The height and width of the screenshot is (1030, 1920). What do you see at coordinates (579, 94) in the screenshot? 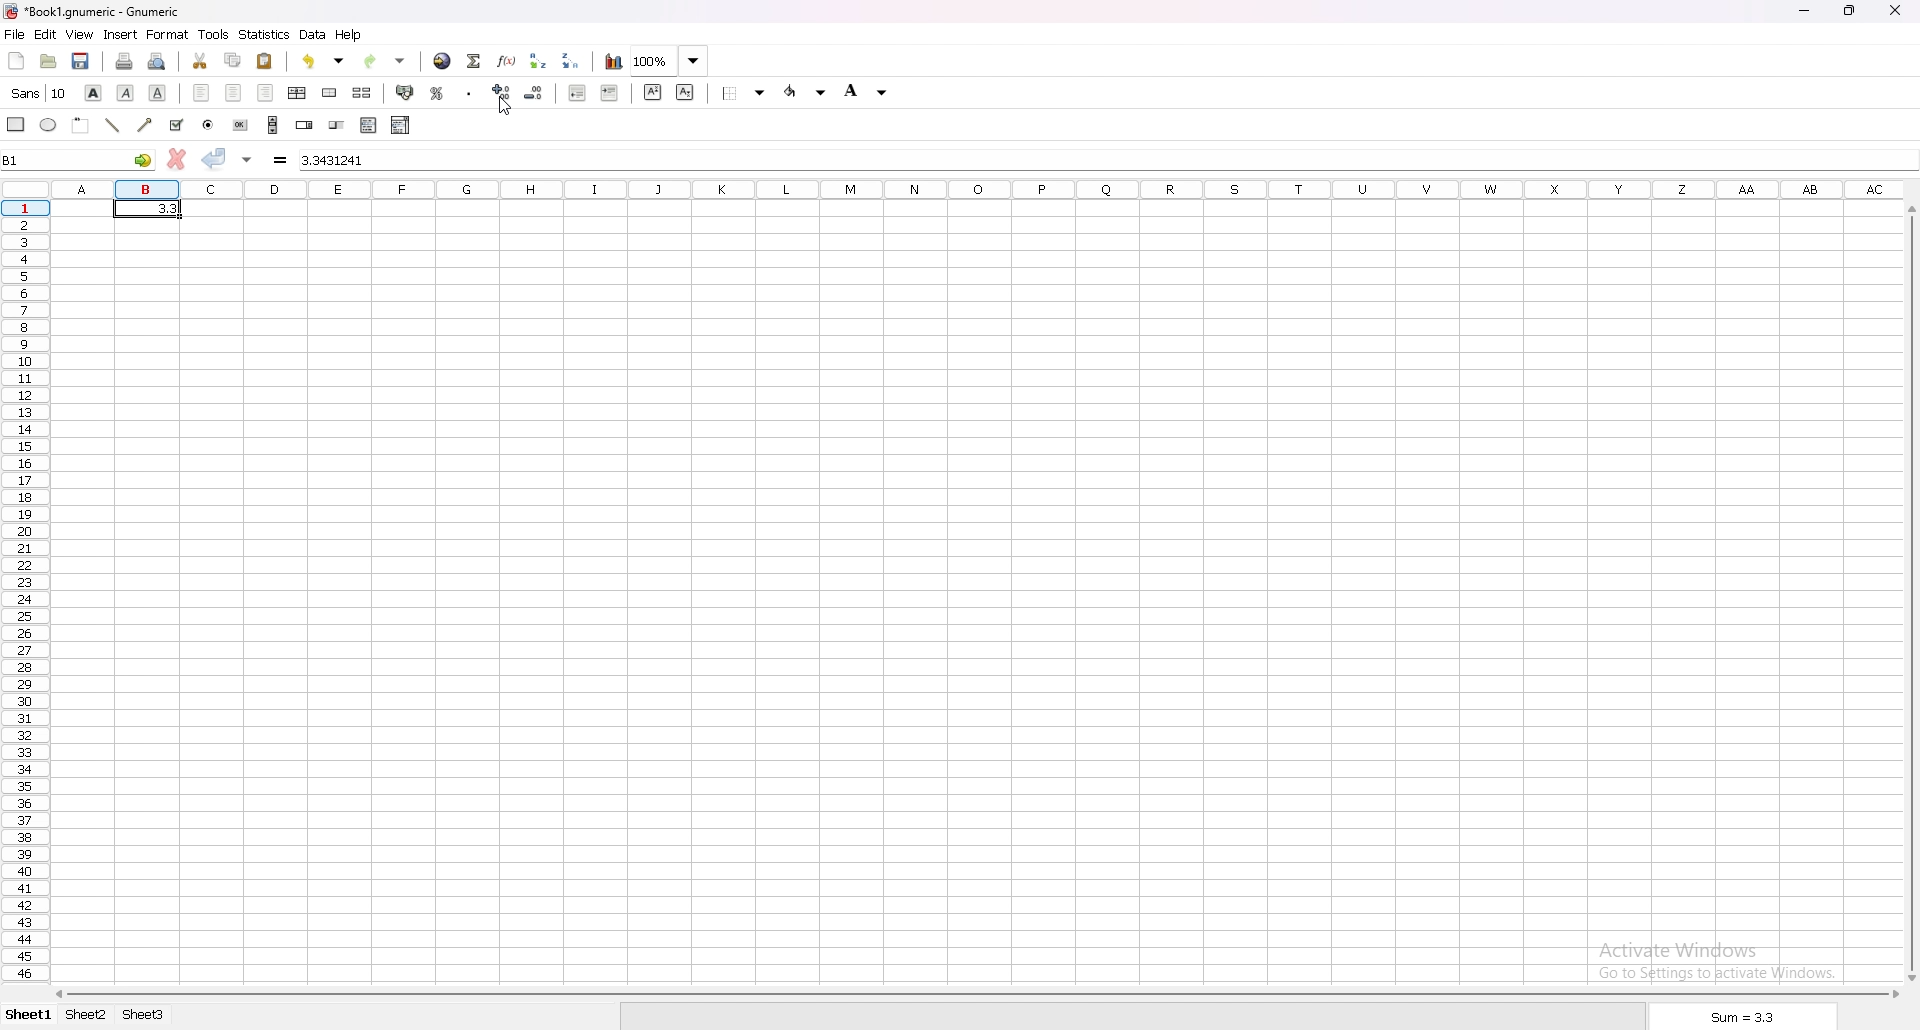
I see `decrease indent` at bounding box center [579, 94].